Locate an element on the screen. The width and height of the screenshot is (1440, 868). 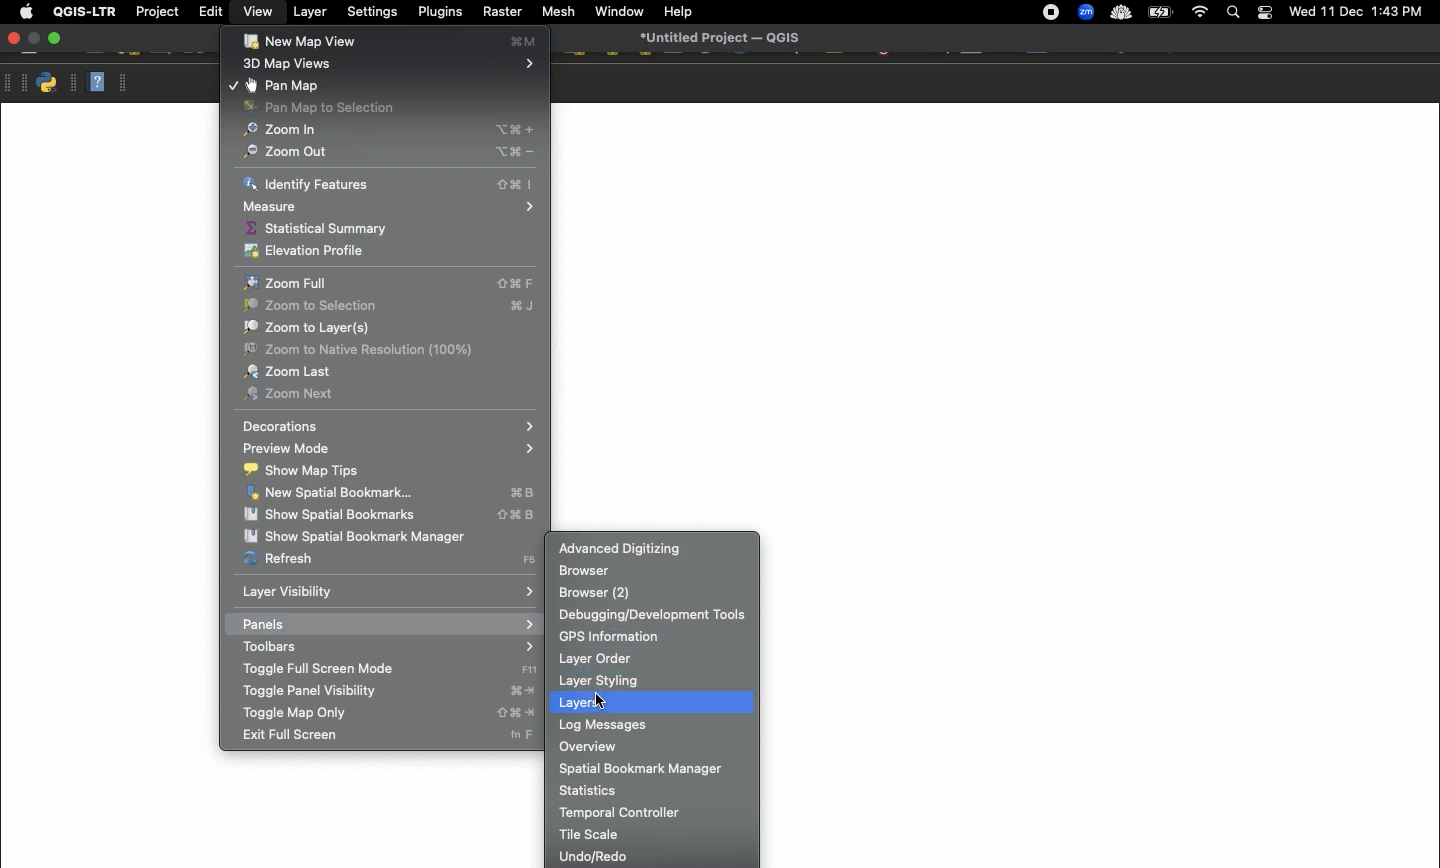
Pan map to selection is located at coordinates (384, 107).